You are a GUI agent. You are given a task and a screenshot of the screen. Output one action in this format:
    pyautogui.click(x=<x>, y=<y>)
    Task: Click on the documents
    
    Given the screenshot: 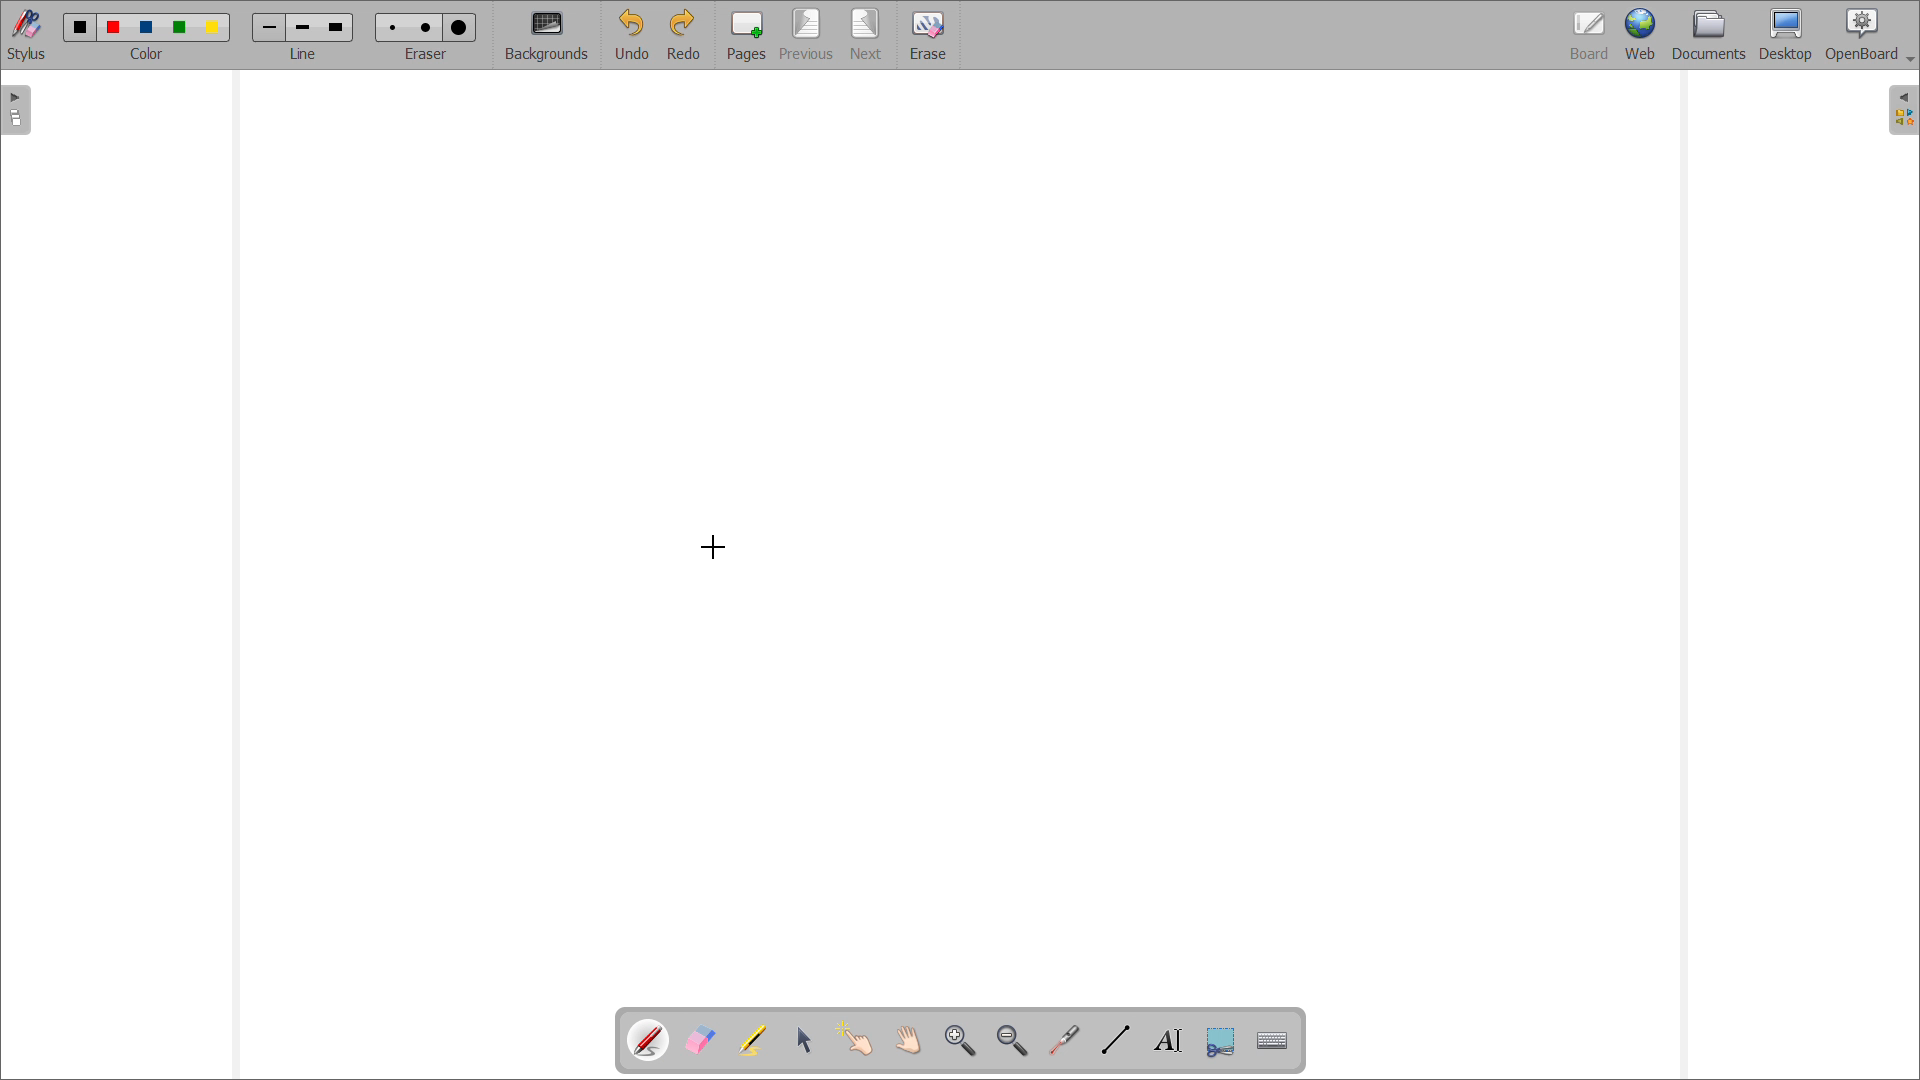 What is the action you would take?
    pyautogui.click(x=1709, y=36)
    